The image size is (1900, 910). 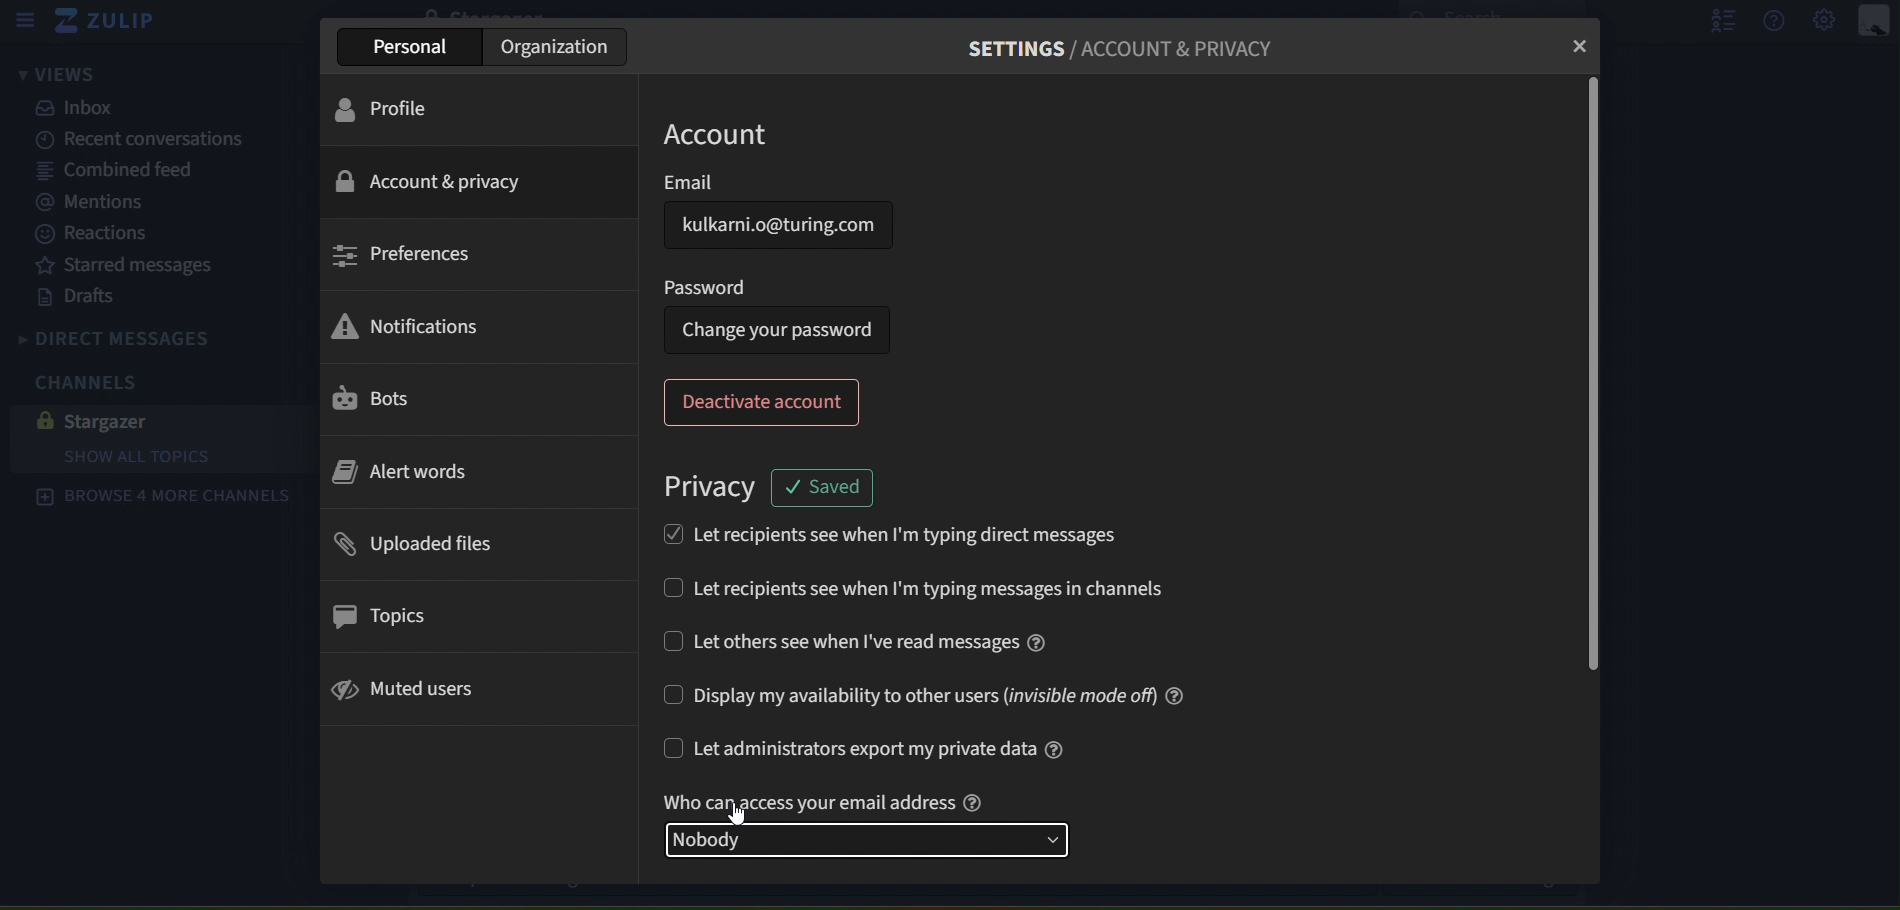 What do you see at coordinates (117, 172) in the screenshot?
I see `combined feed` at bounding box center [117, 172].